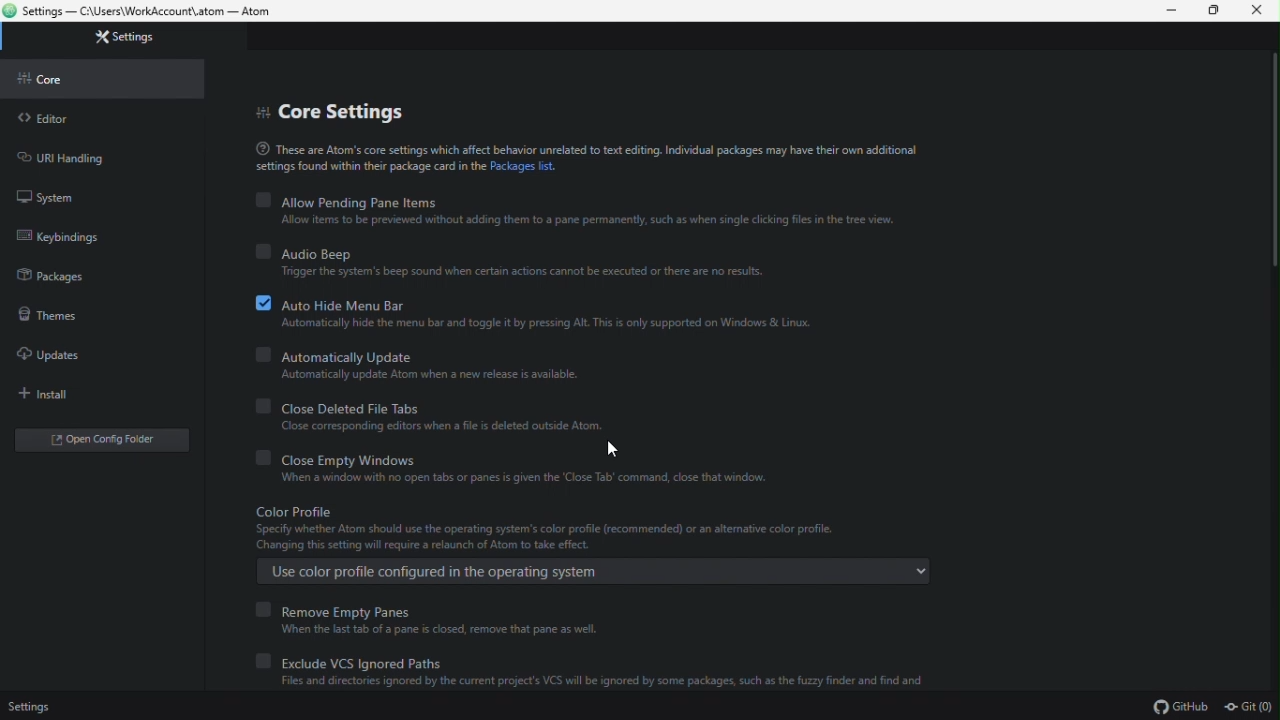 The height and width of the screenshot is (720, 1280). What do you see at coordinates (100, 312) in the screenshot?
I see `themes` at bounding box center [100, 312].